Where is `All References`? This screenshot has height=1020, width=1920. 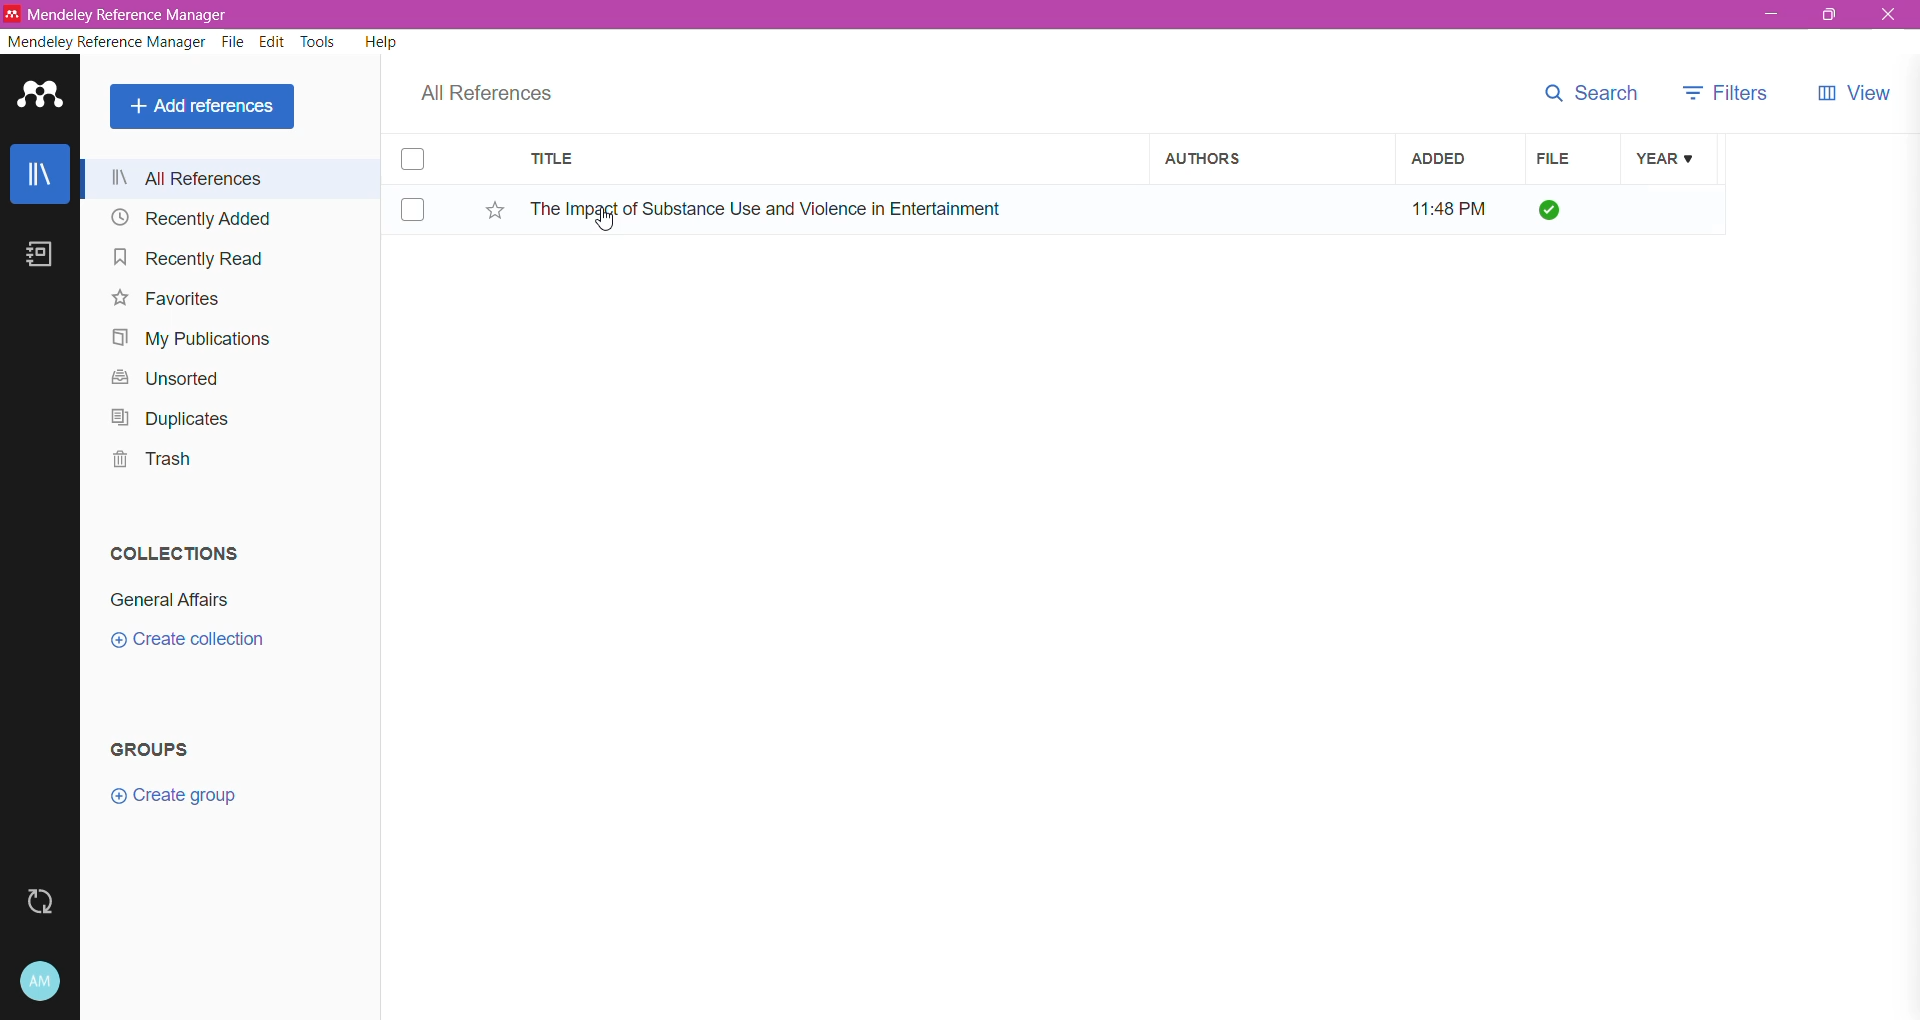
All References is located at coordinates (490, 93).